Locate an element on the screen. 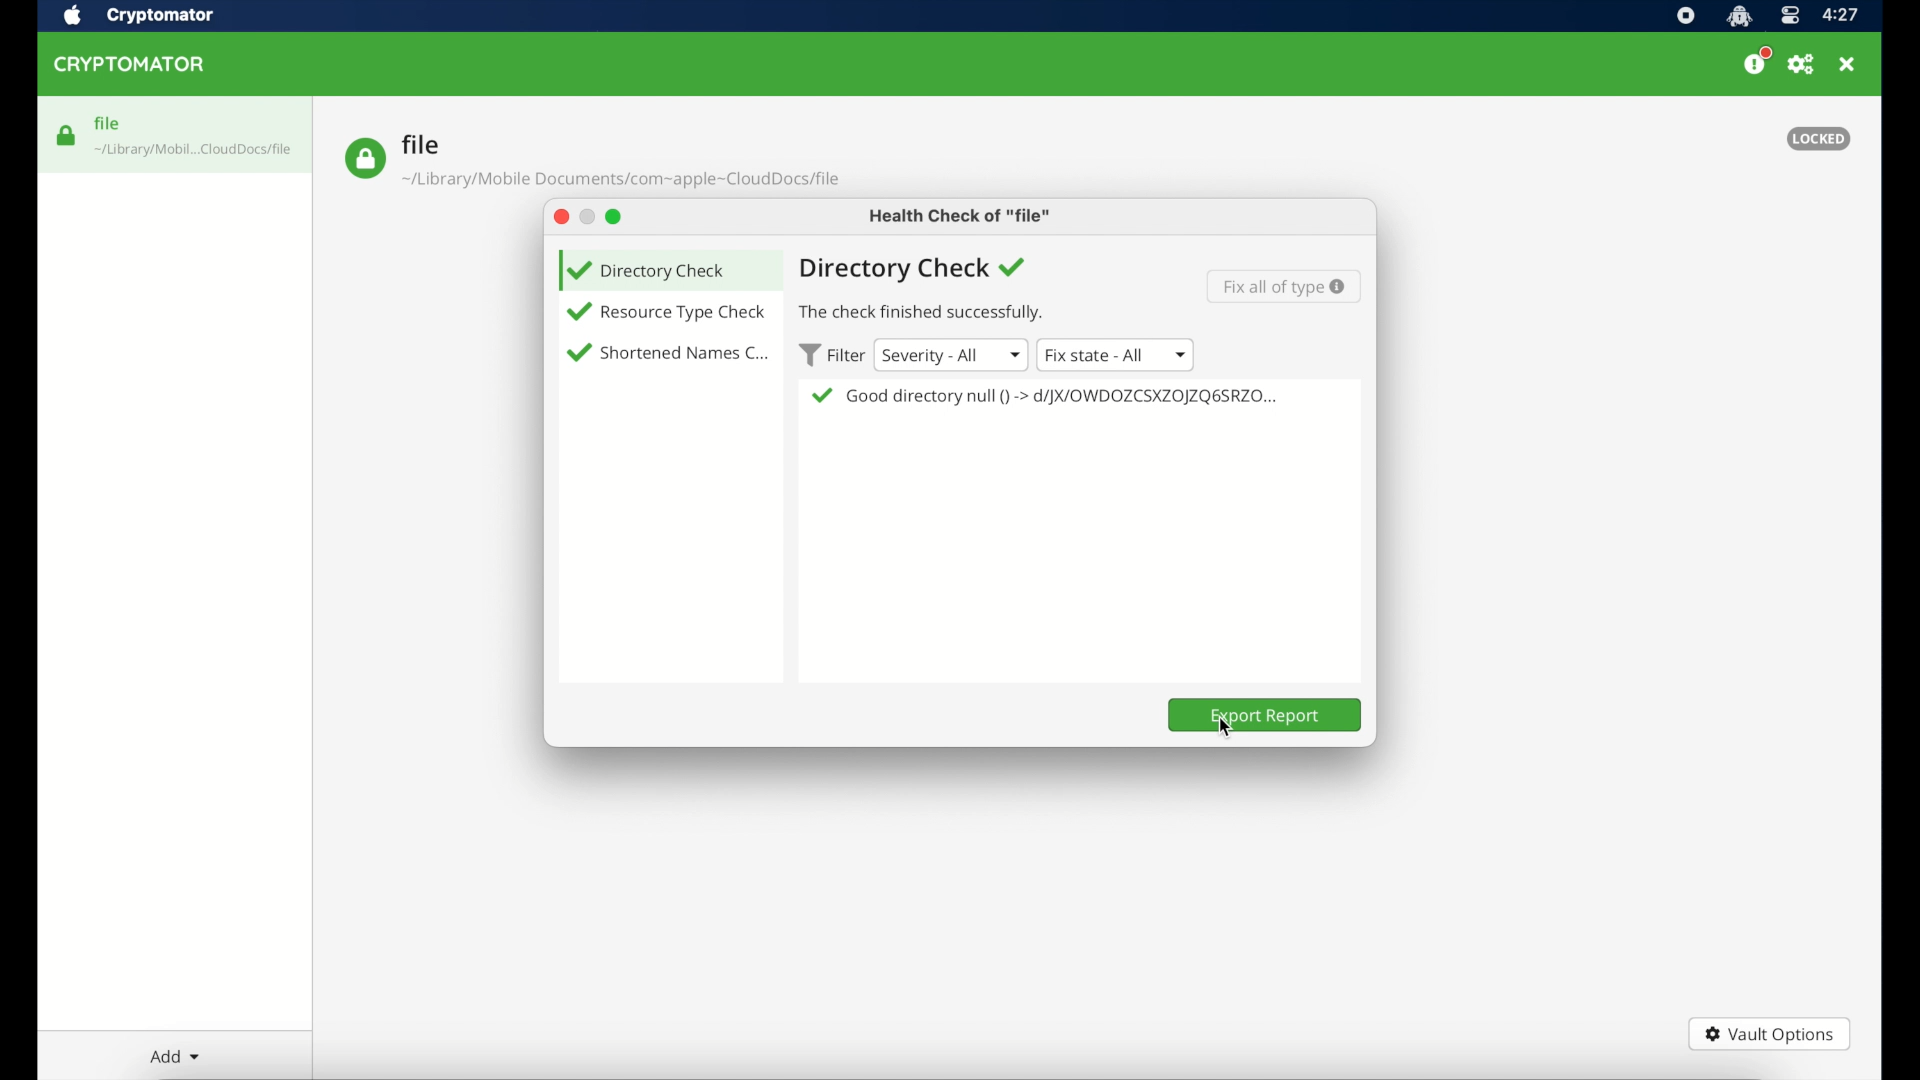 The width and height of the screenshot is (1920, 1080). preferences is located at coordinates (1802, 65).